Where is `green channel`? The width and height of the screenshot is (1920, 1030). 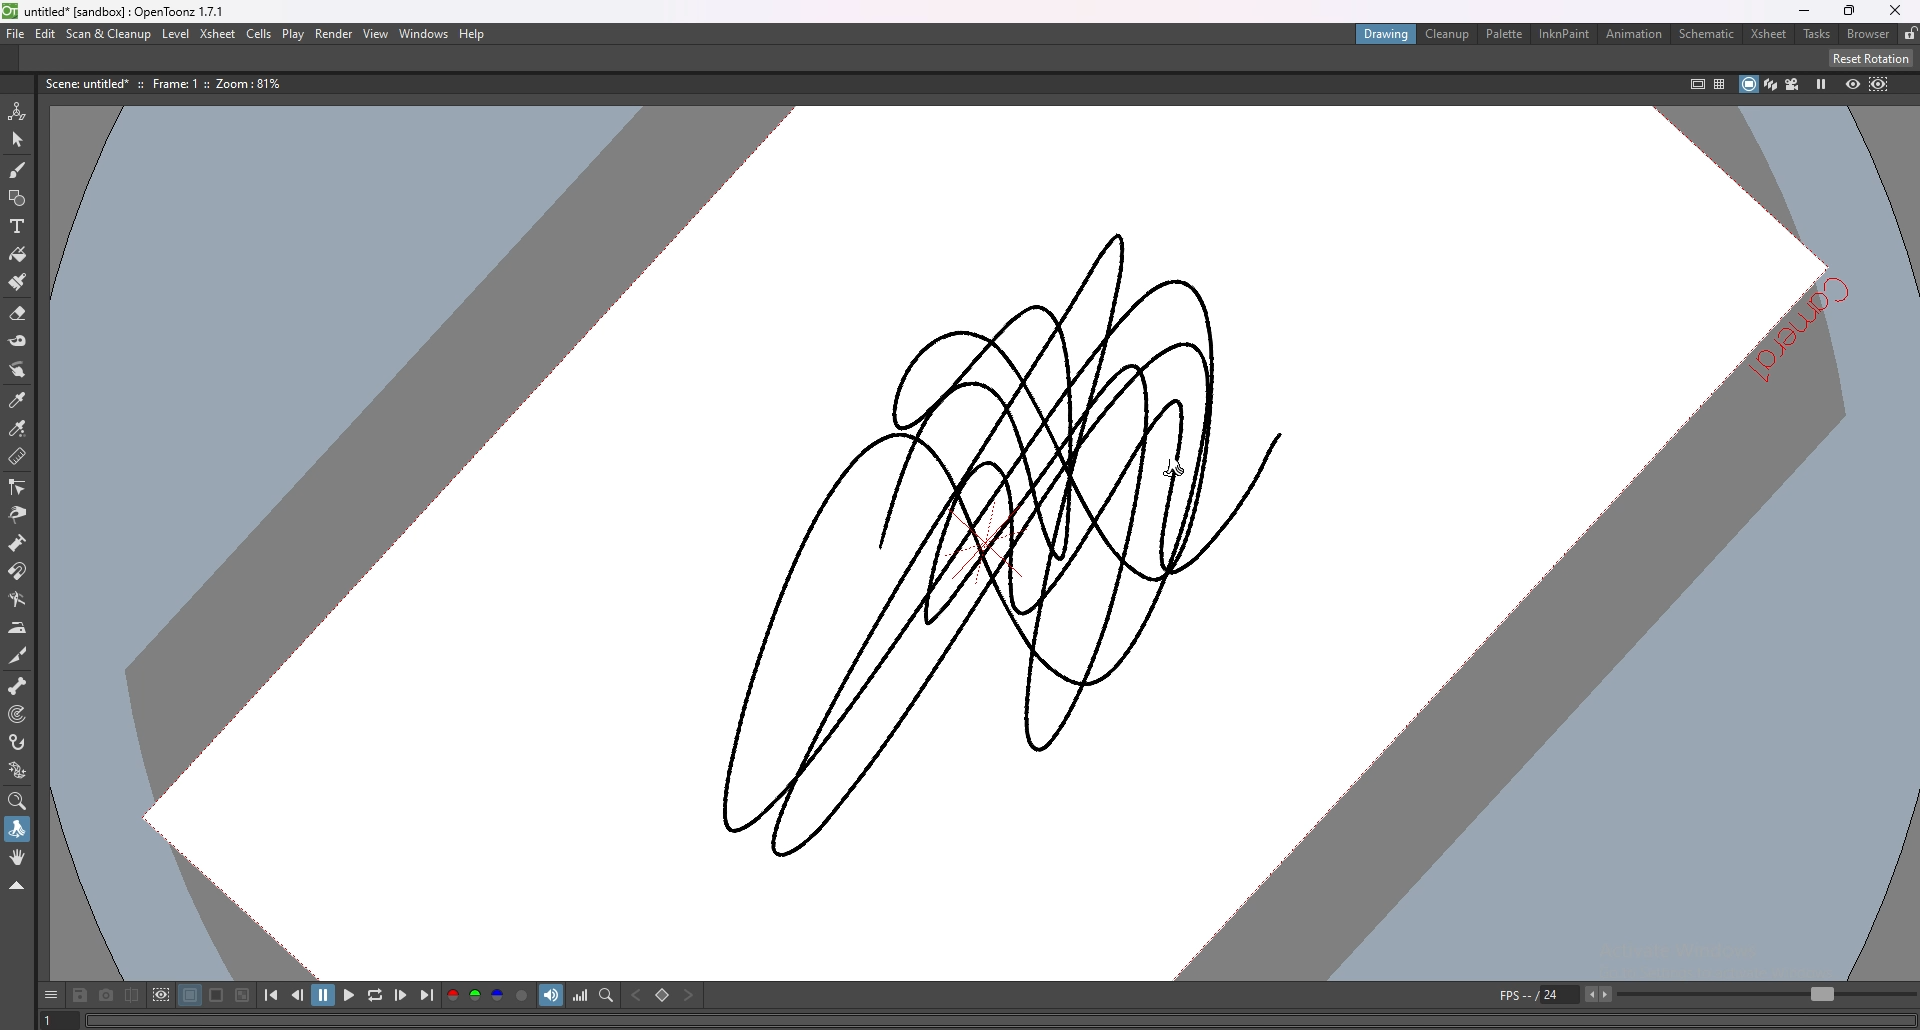
green channel is located at coordinates (476, 995).